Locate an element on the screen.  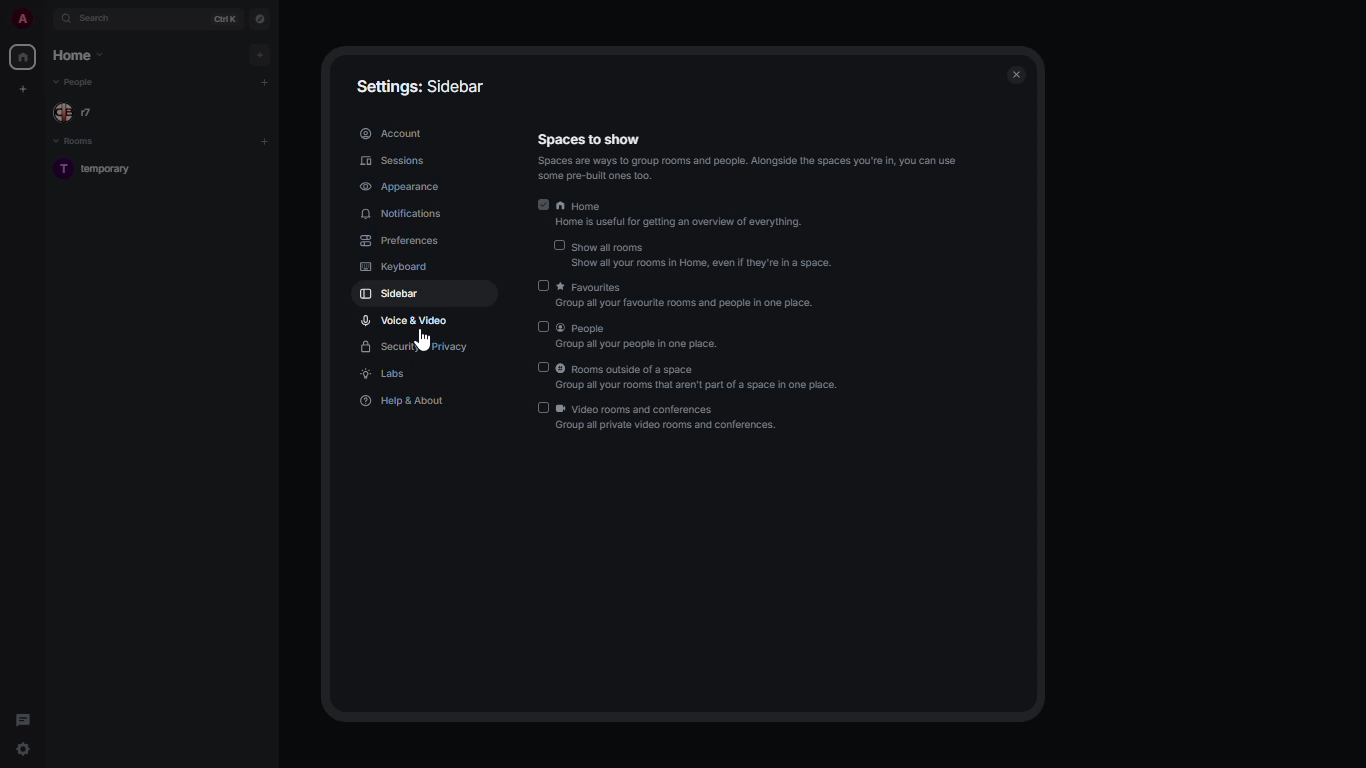
keyboard is located at coordinates (397, 268).